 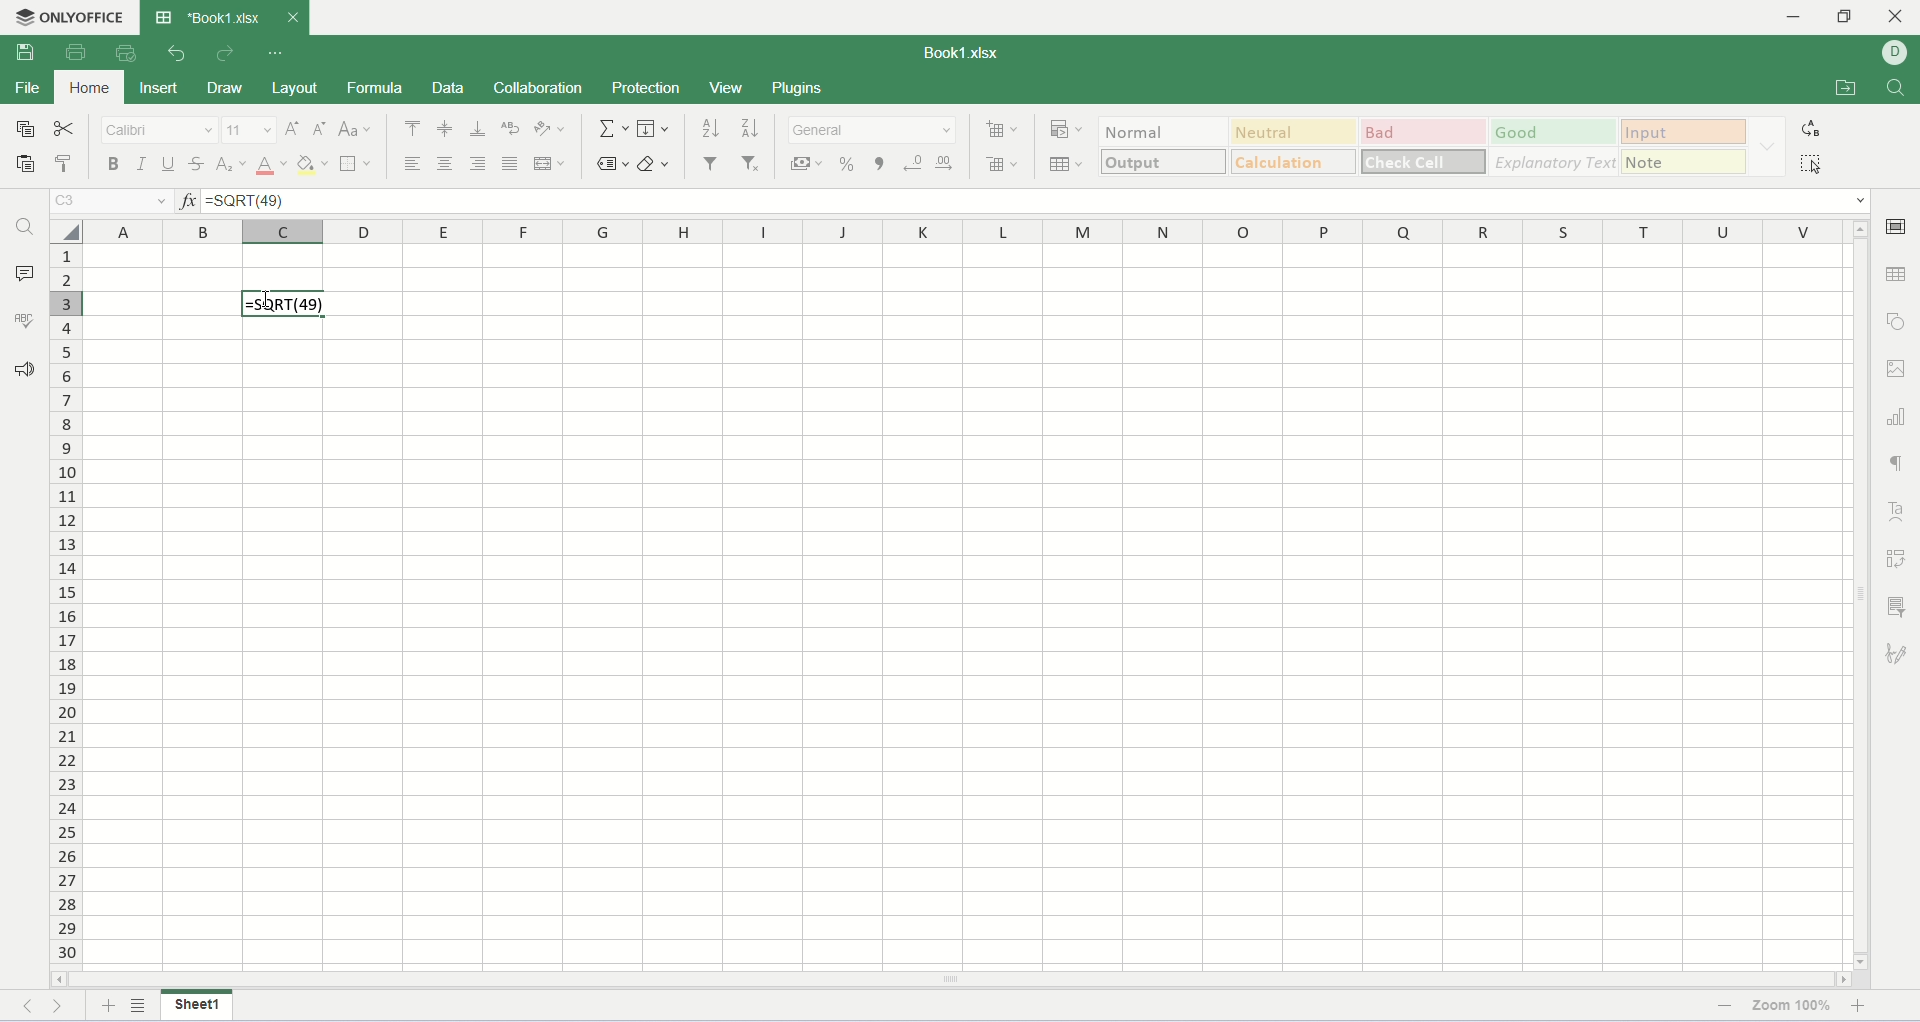 What do you see at coordinates (613, 128) in the screenshot?
I see `summation` at bounding box center [613, 128].